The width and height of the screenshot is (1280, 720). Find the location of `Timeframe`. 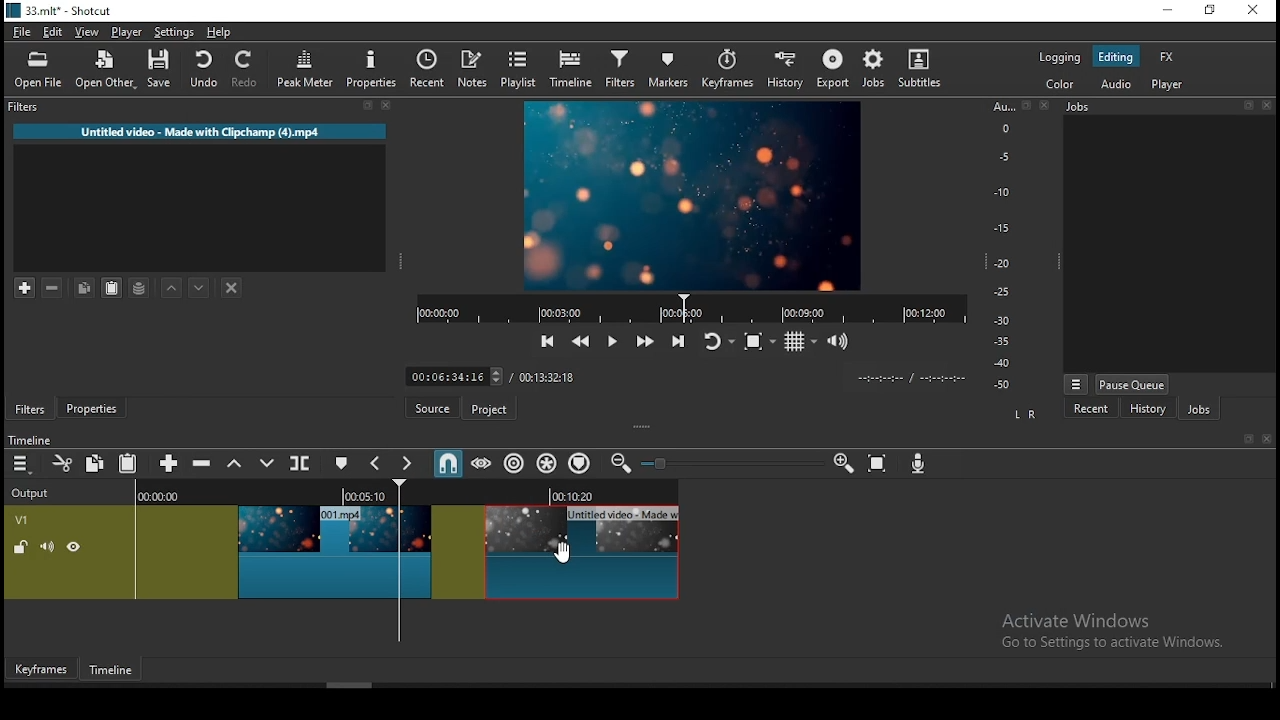

Timeframe is located at coordinates (116, 672).